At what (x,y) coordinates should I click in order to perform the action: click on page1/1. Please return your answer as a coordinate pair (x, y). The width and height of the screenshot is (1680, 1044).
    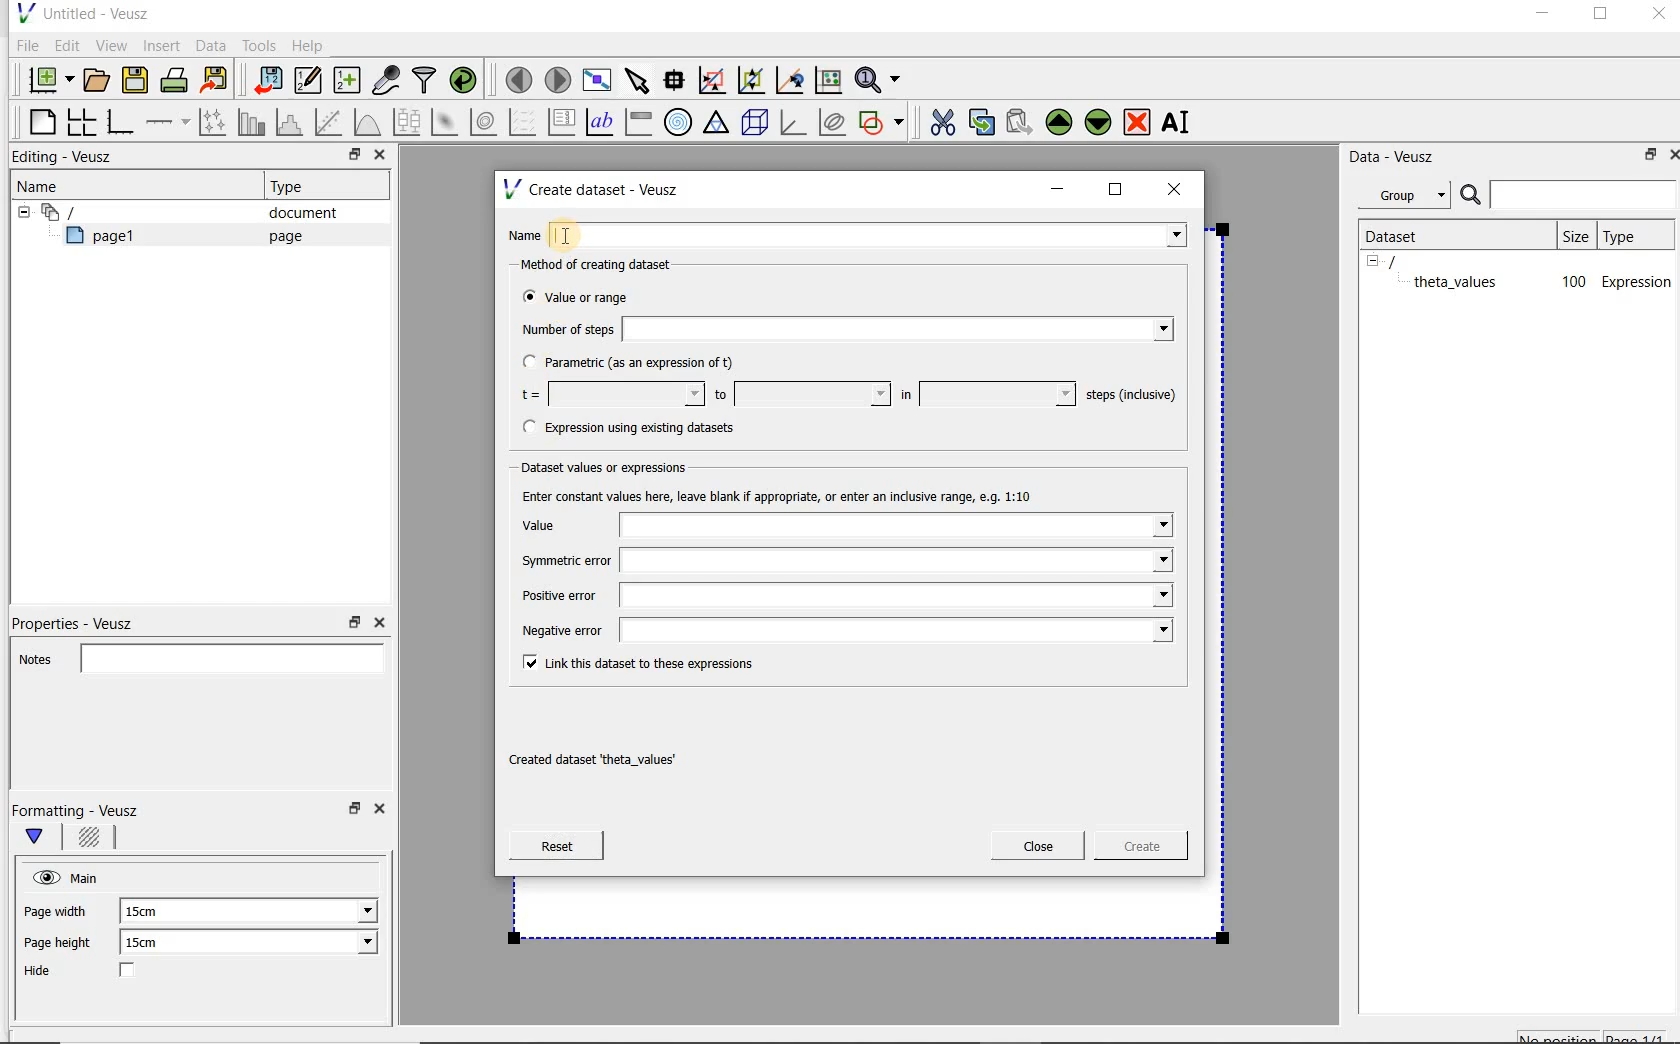
    Looking at the image, I should click on (1643, 1036).